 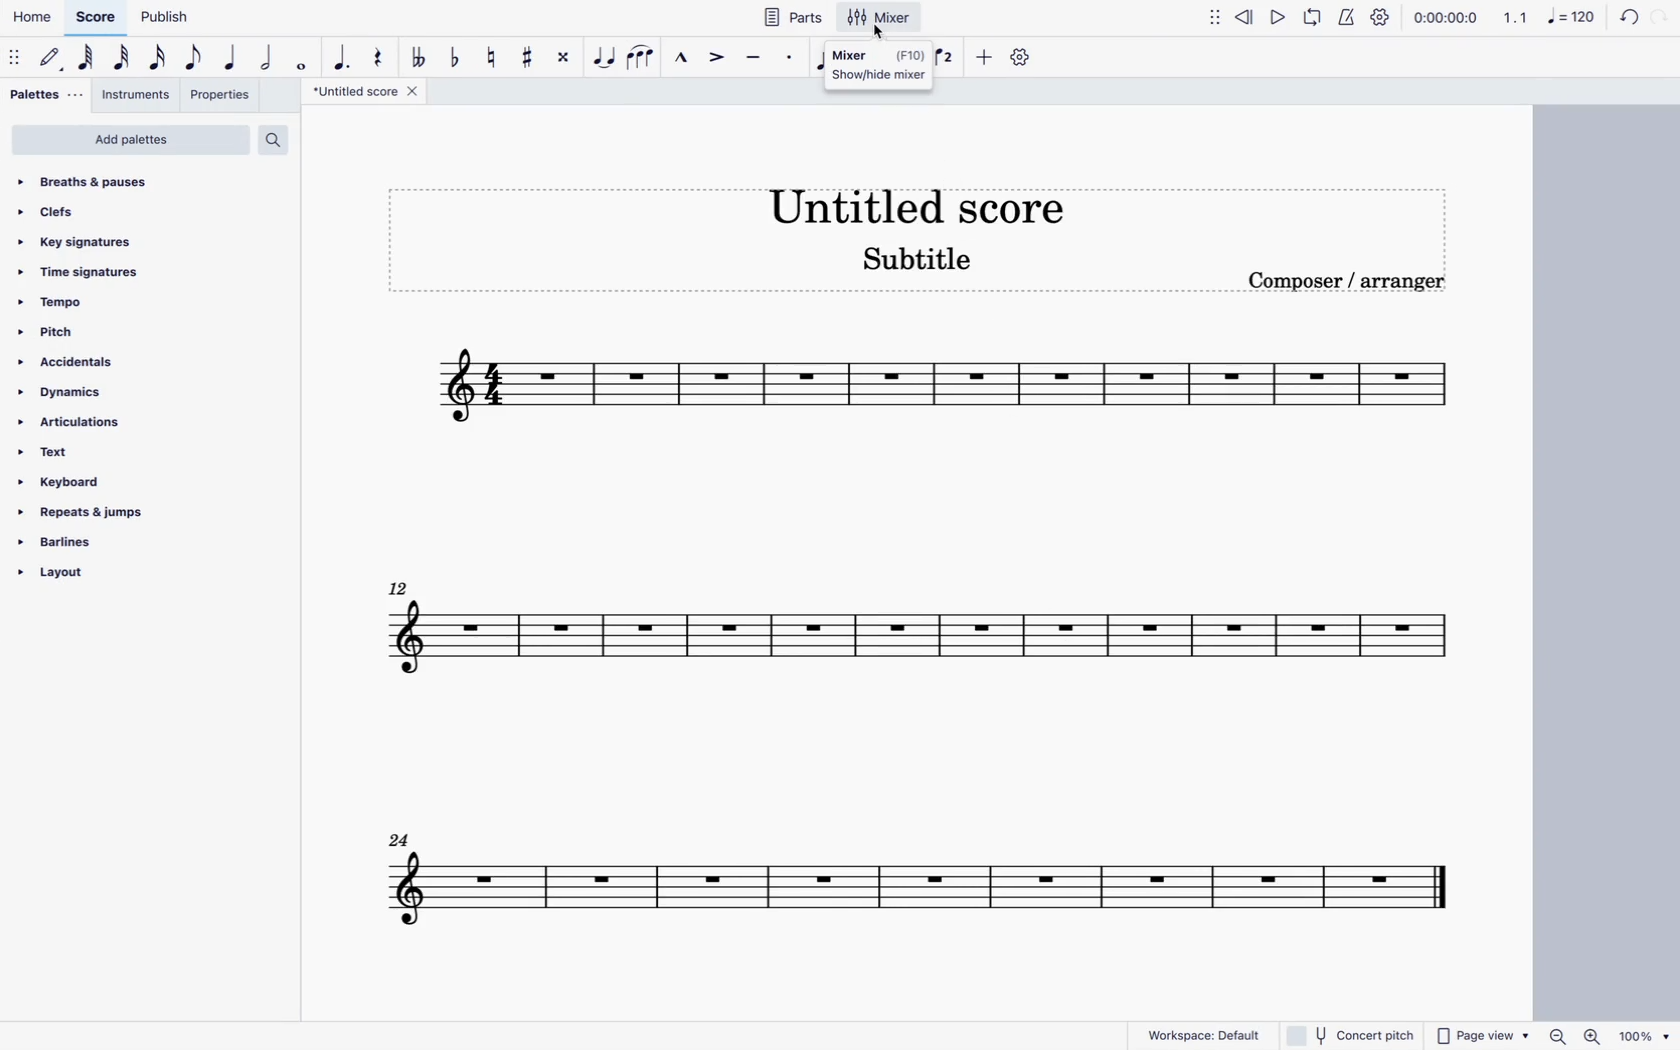 I want to click on scale, so click(x=943, y=392).